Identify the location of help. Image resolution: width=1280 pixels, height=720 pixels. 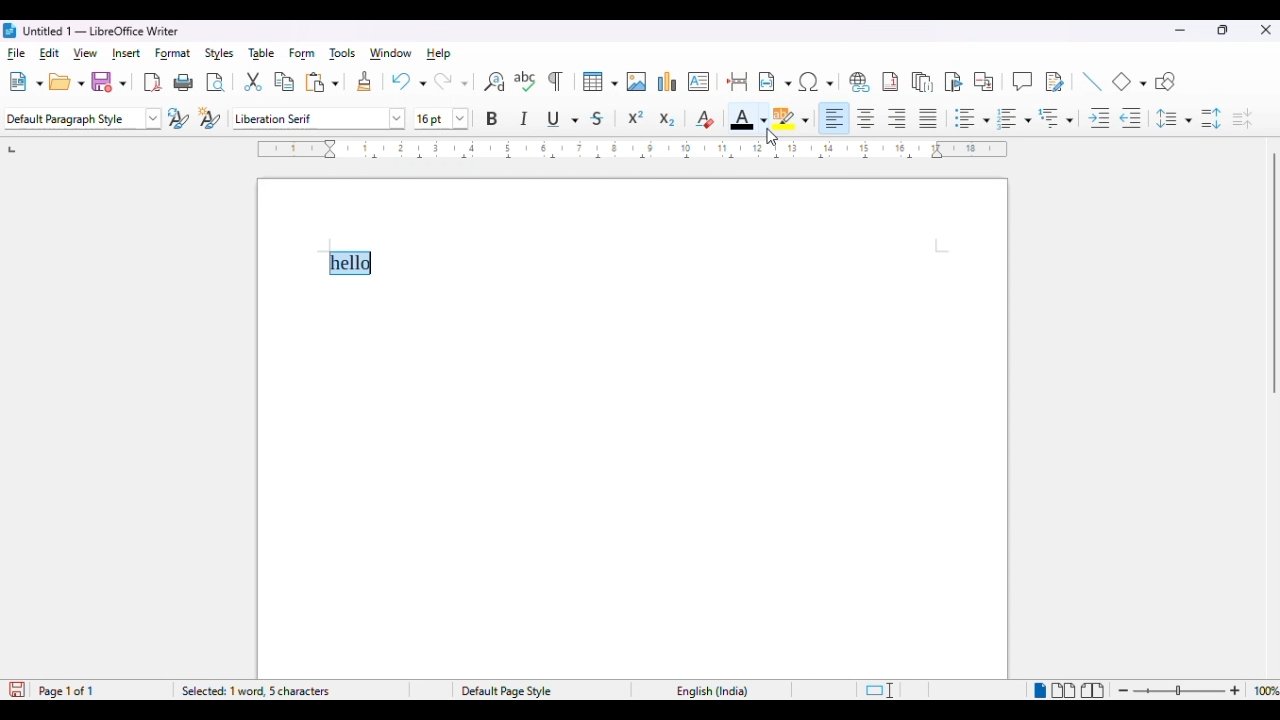
(438, 53).